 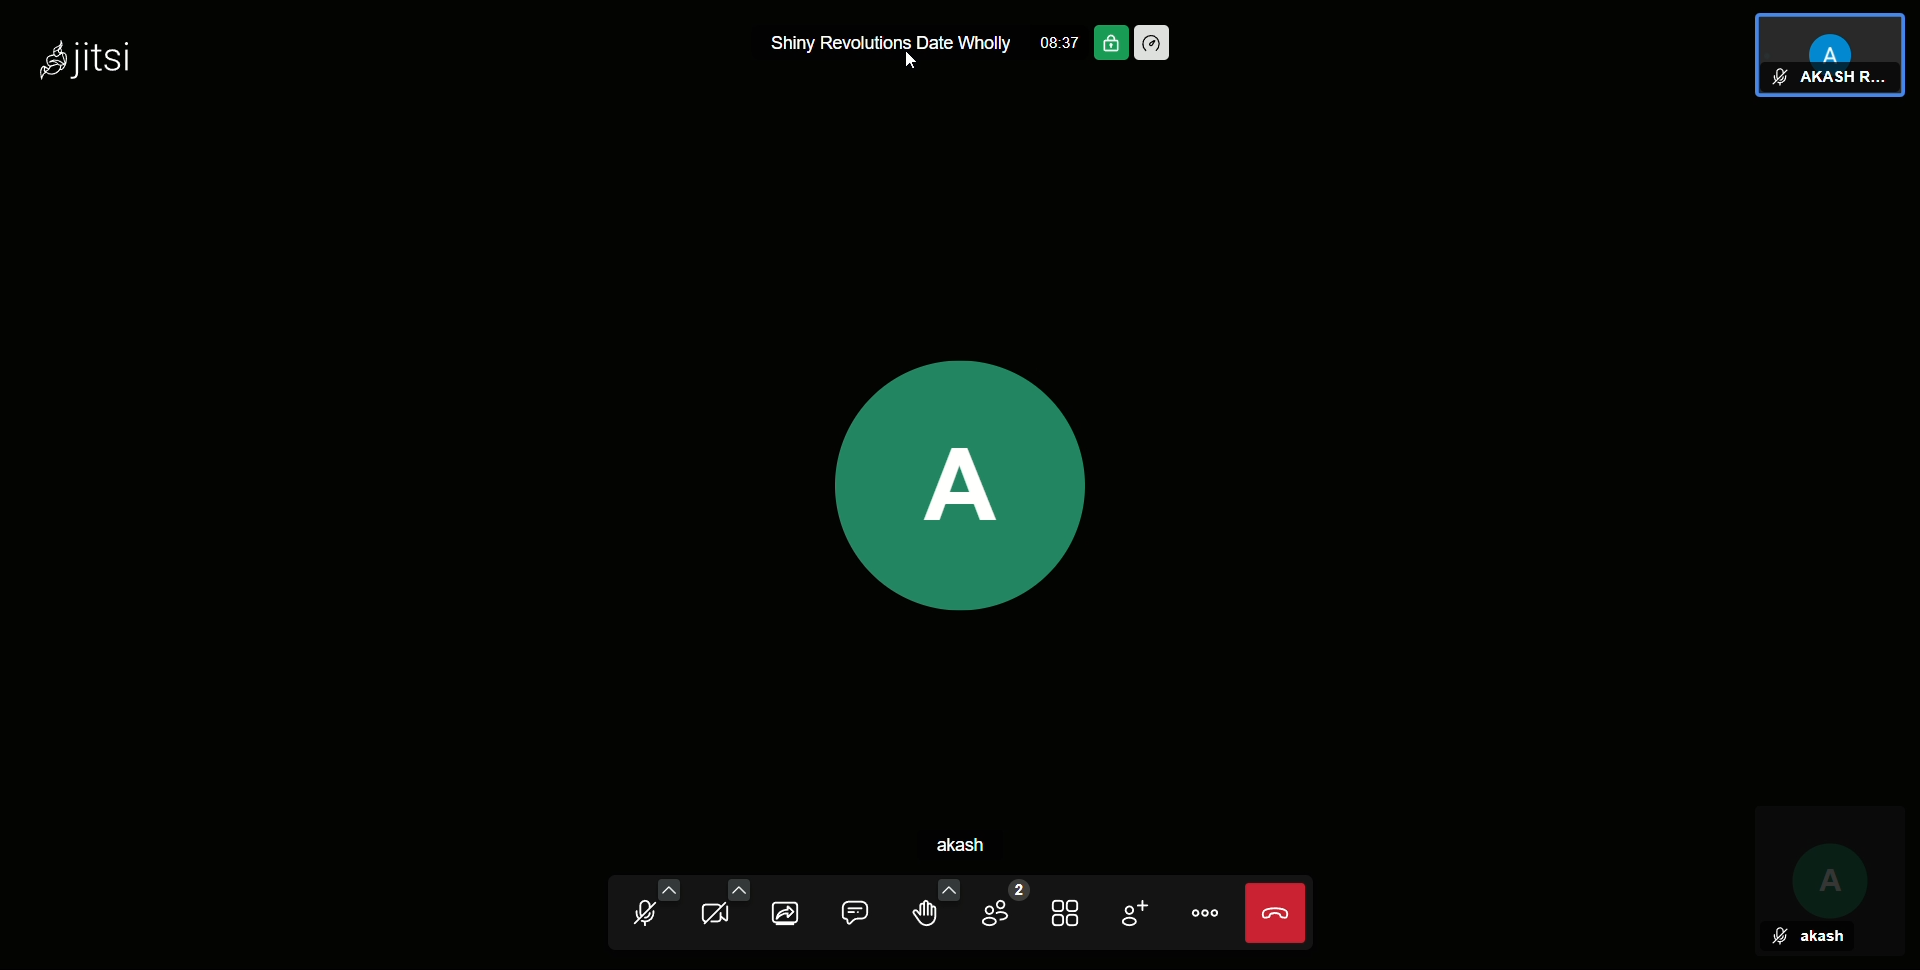 I want to click on cursor, so click(x=912, y=67).